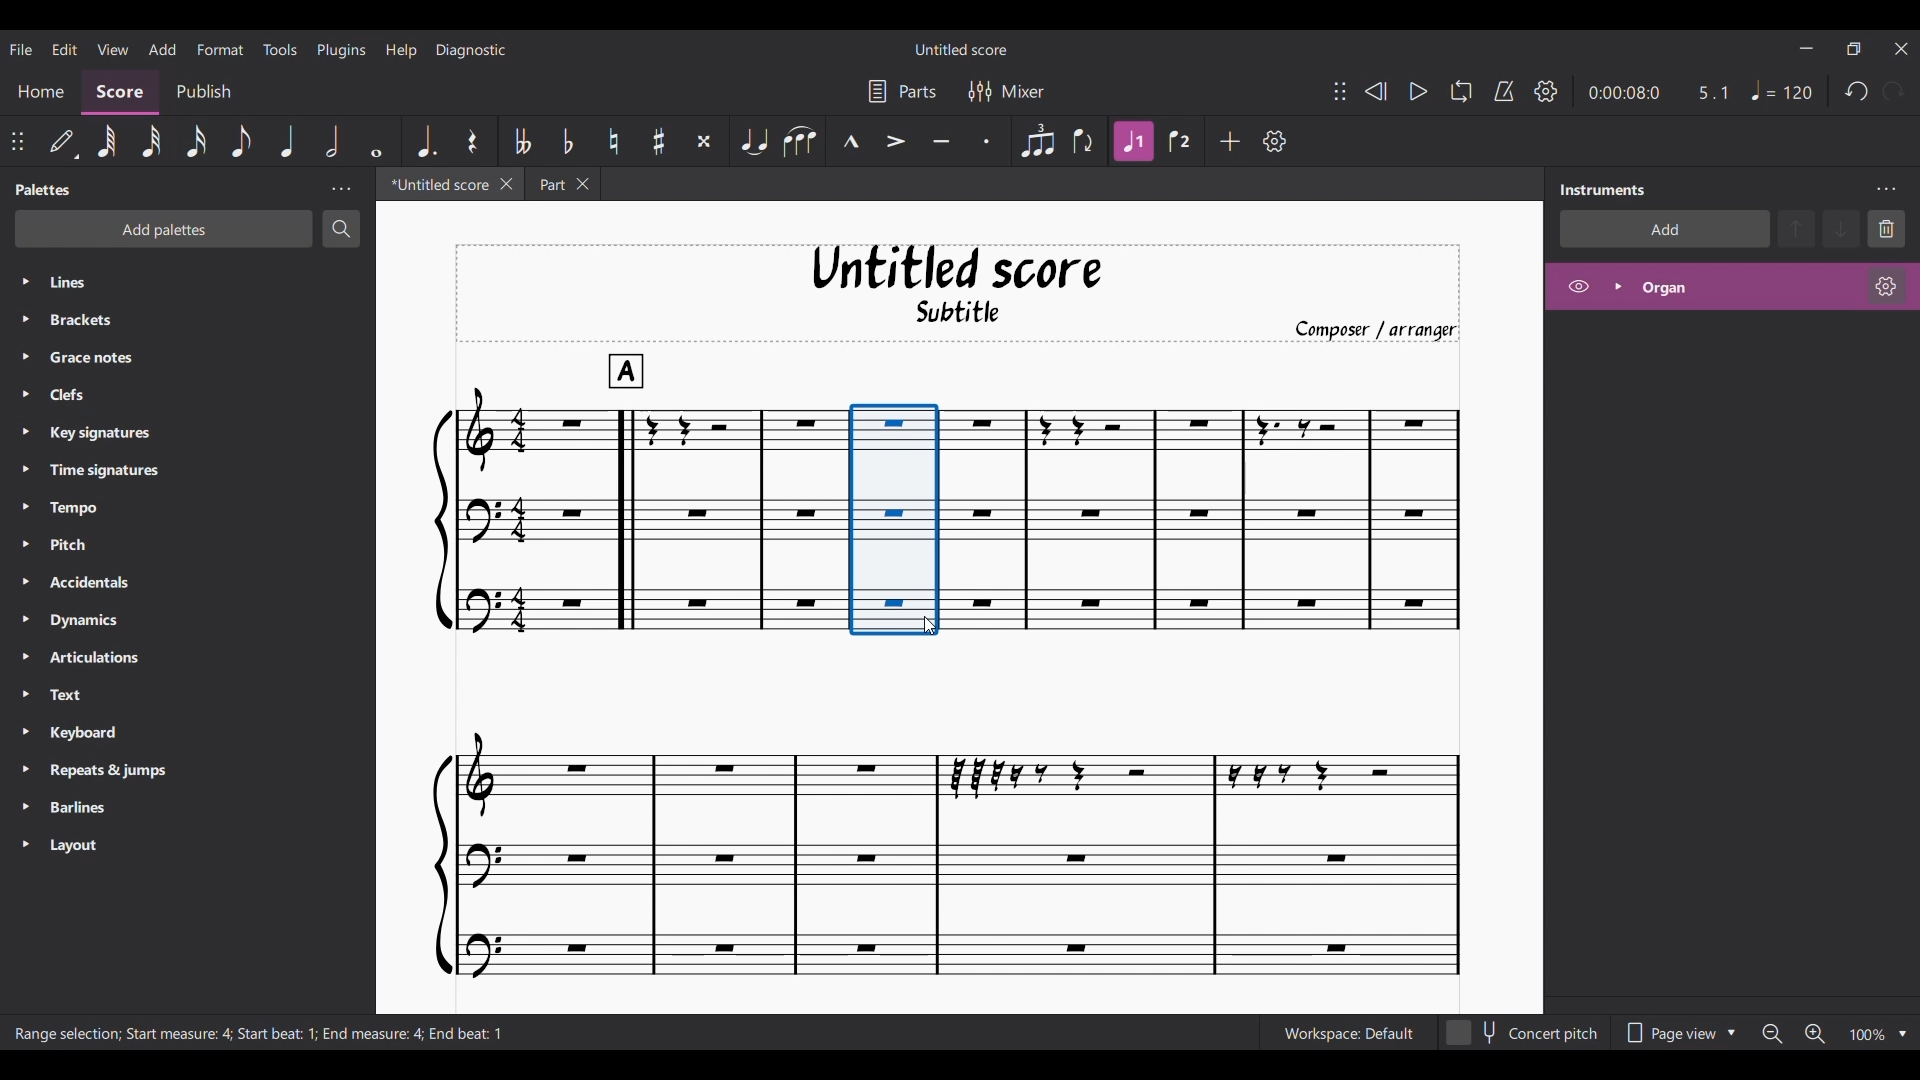  I want to click on 16th note, so click(197, 141).